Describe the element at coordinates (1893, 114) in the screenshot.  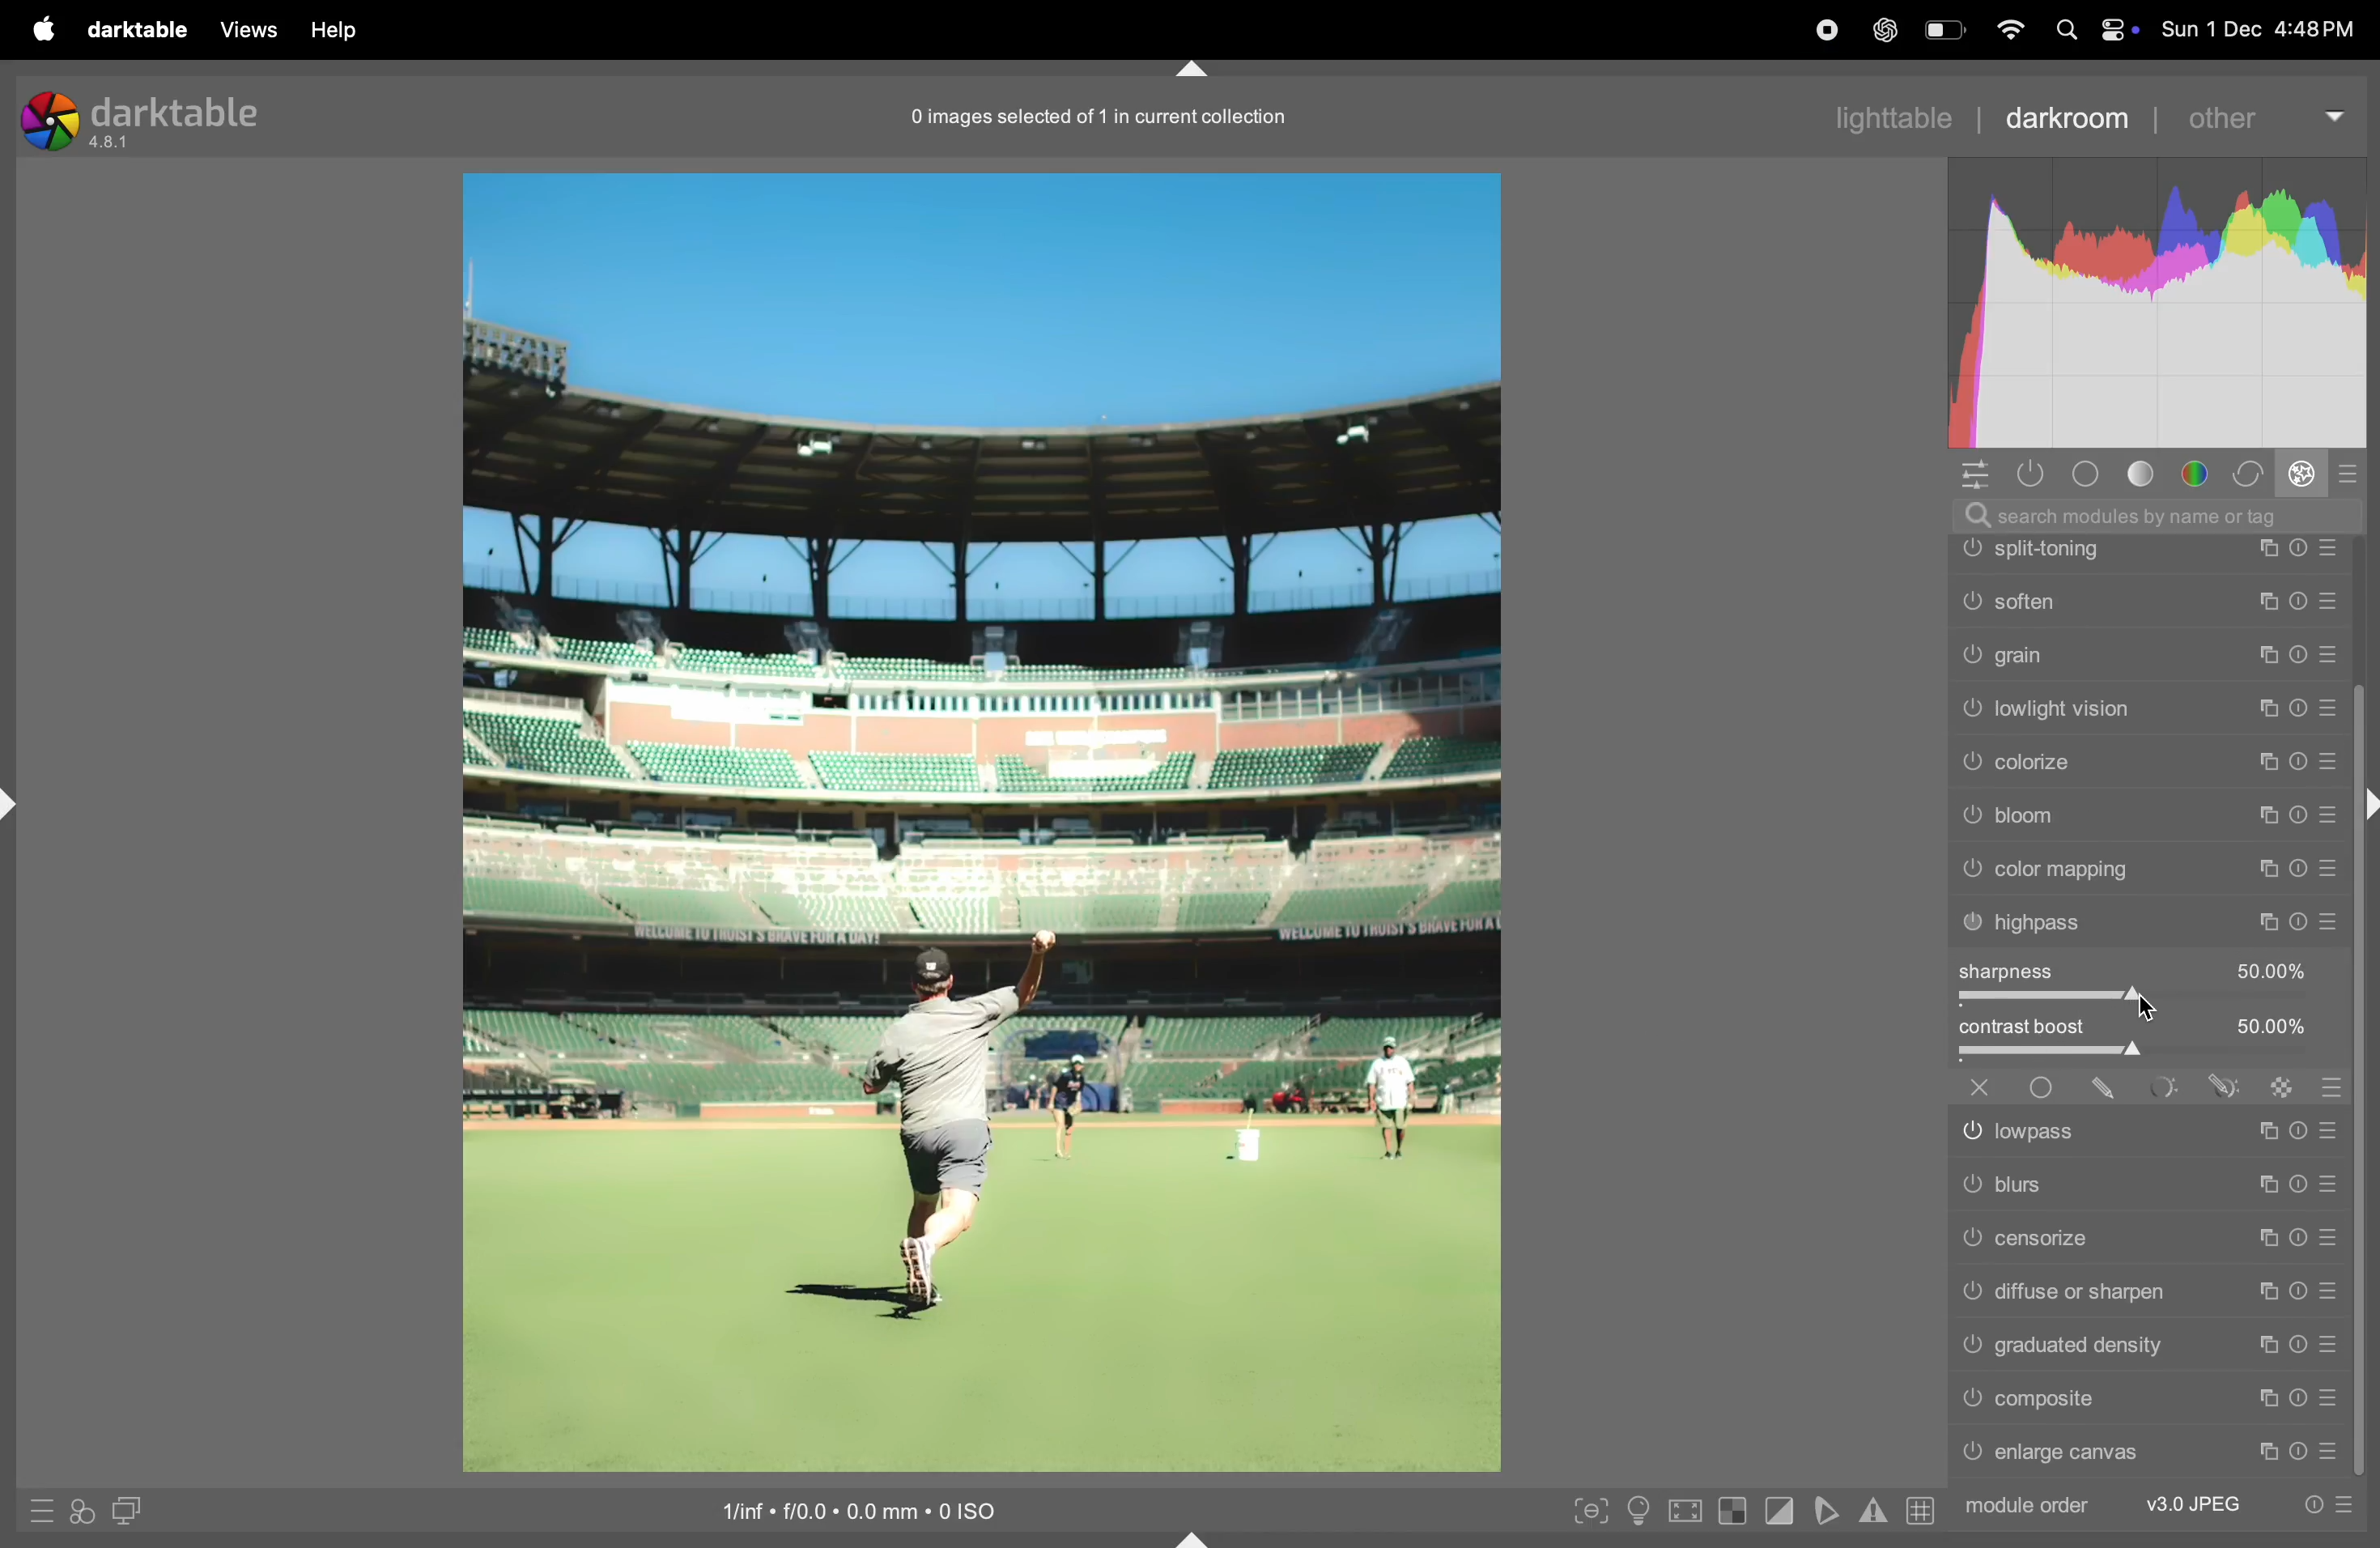
I see `lighttable` at that location.